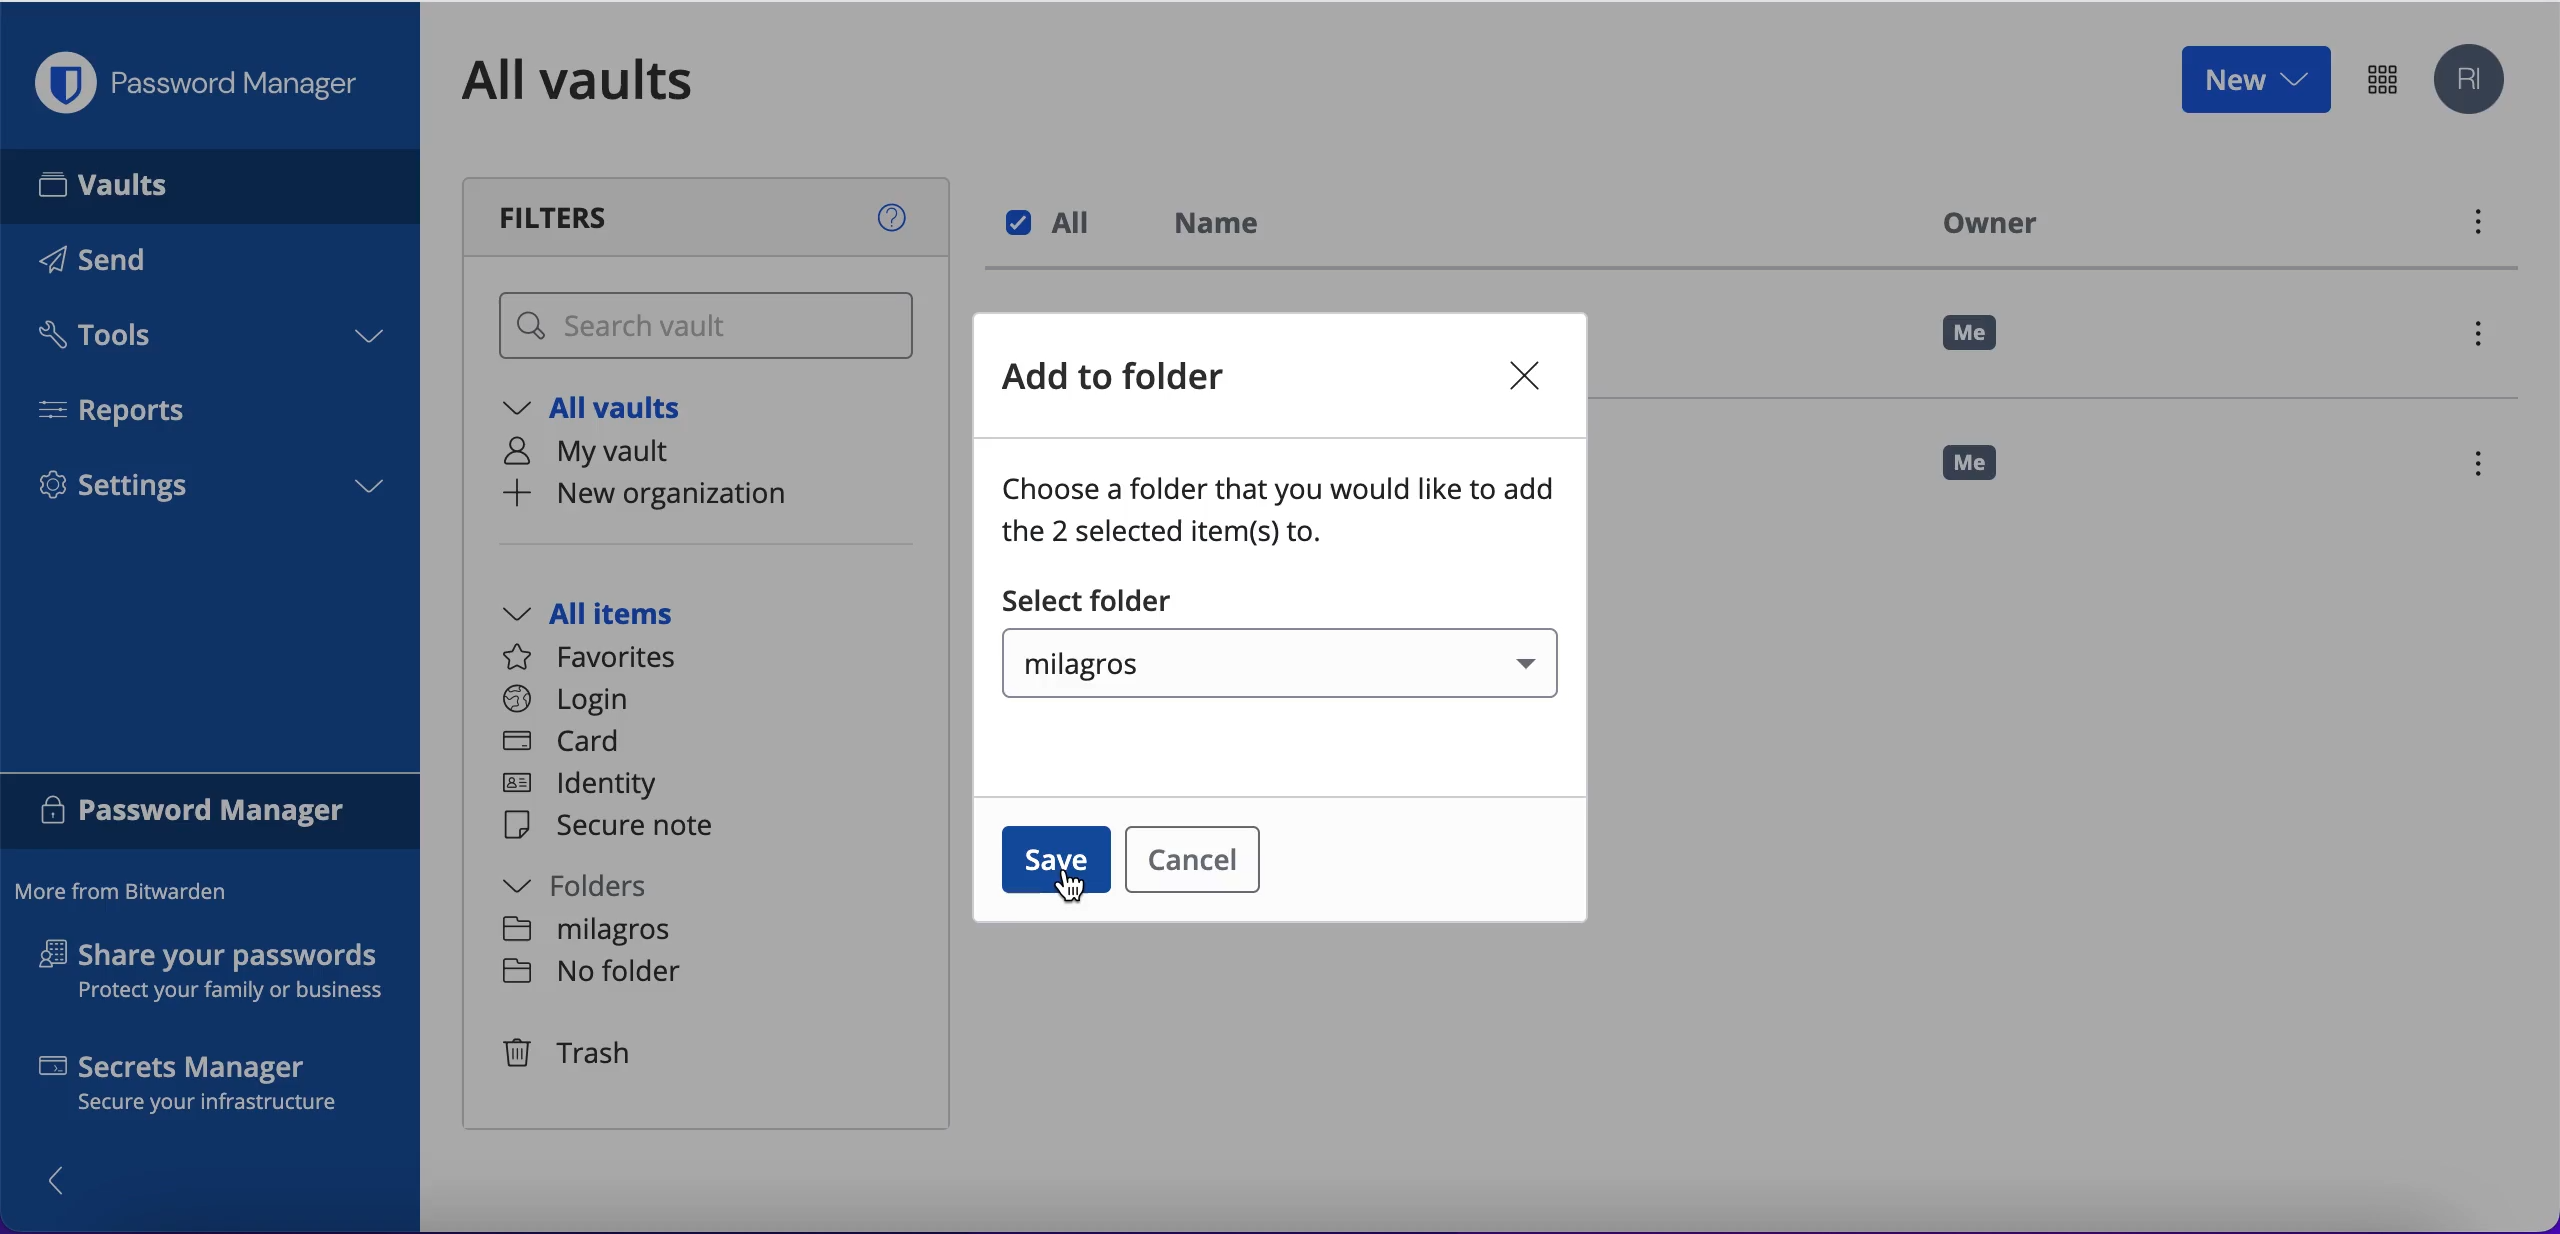  What do you see at coordinates (565, 1052) in the screenshot?
I see `trash` at bounding box center [565, 1052].